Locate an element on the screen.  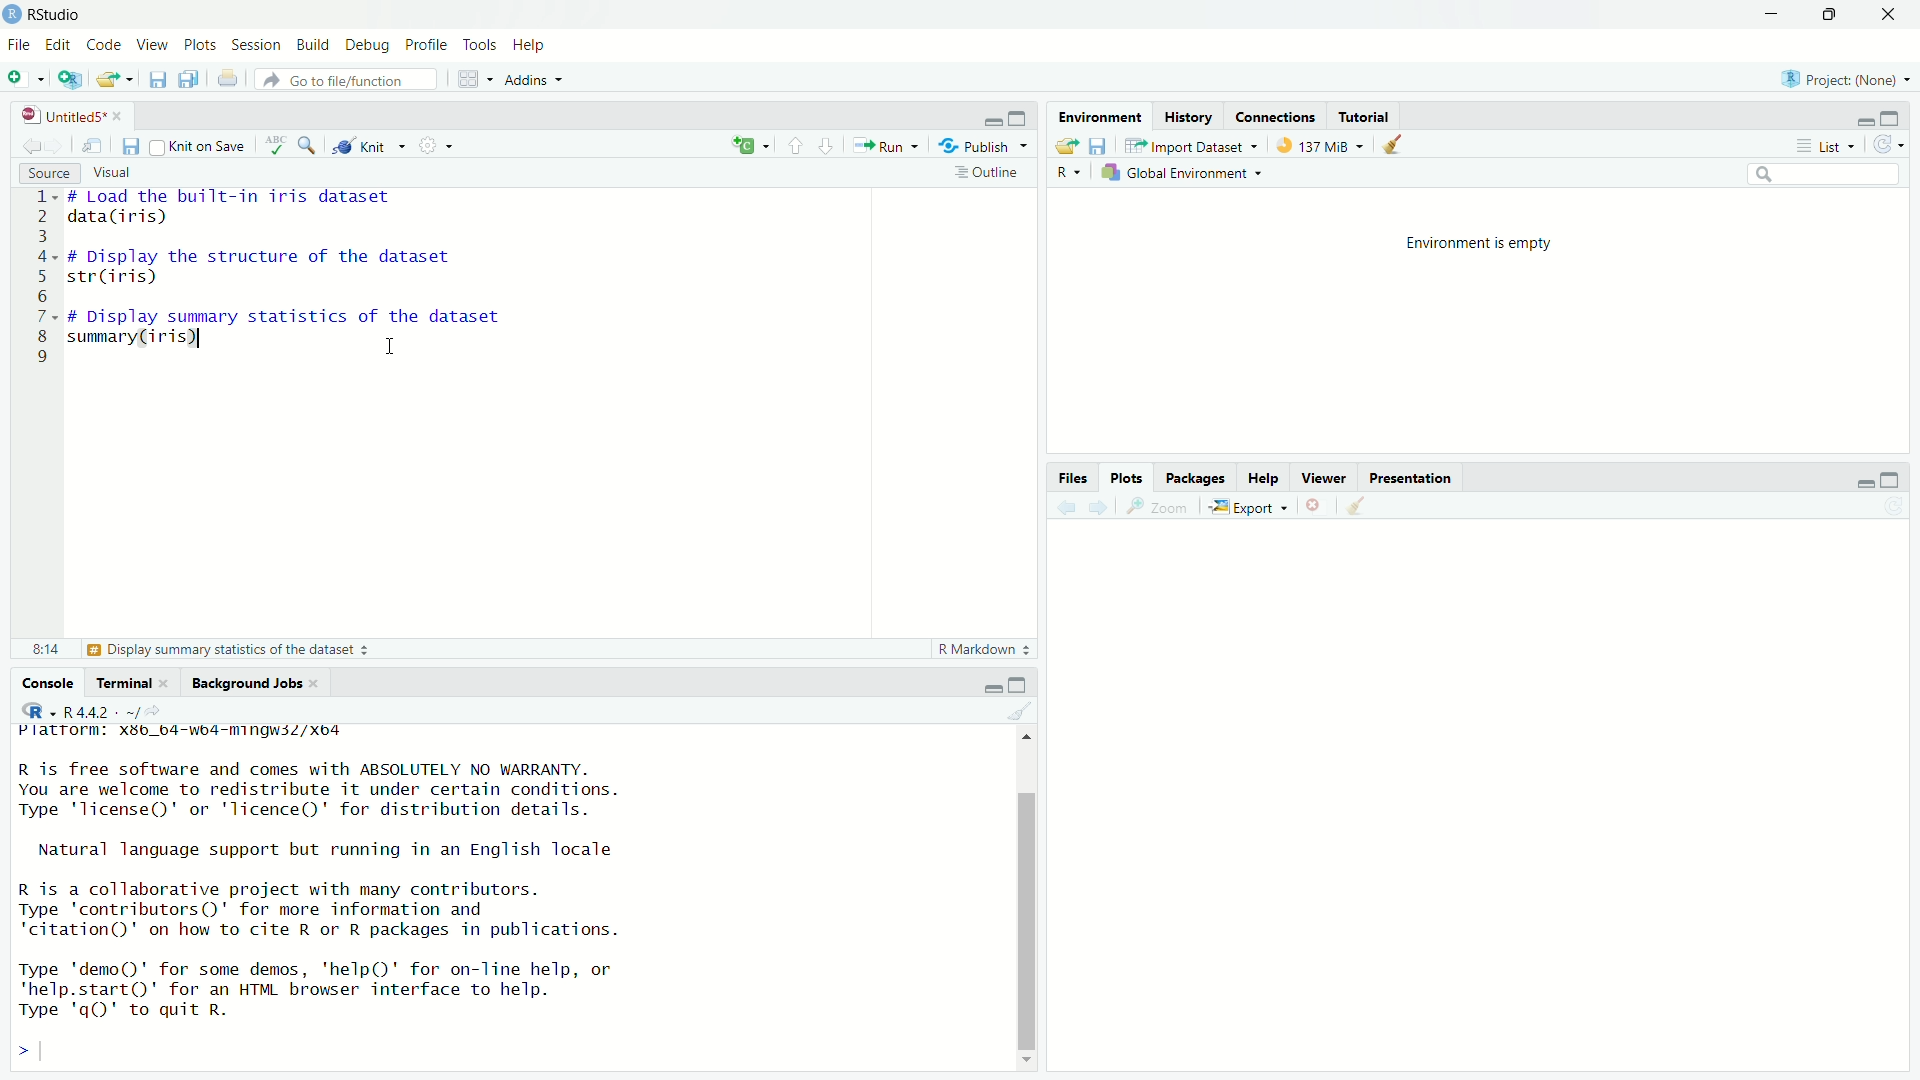
Outline is located at coordinates (993, 174).